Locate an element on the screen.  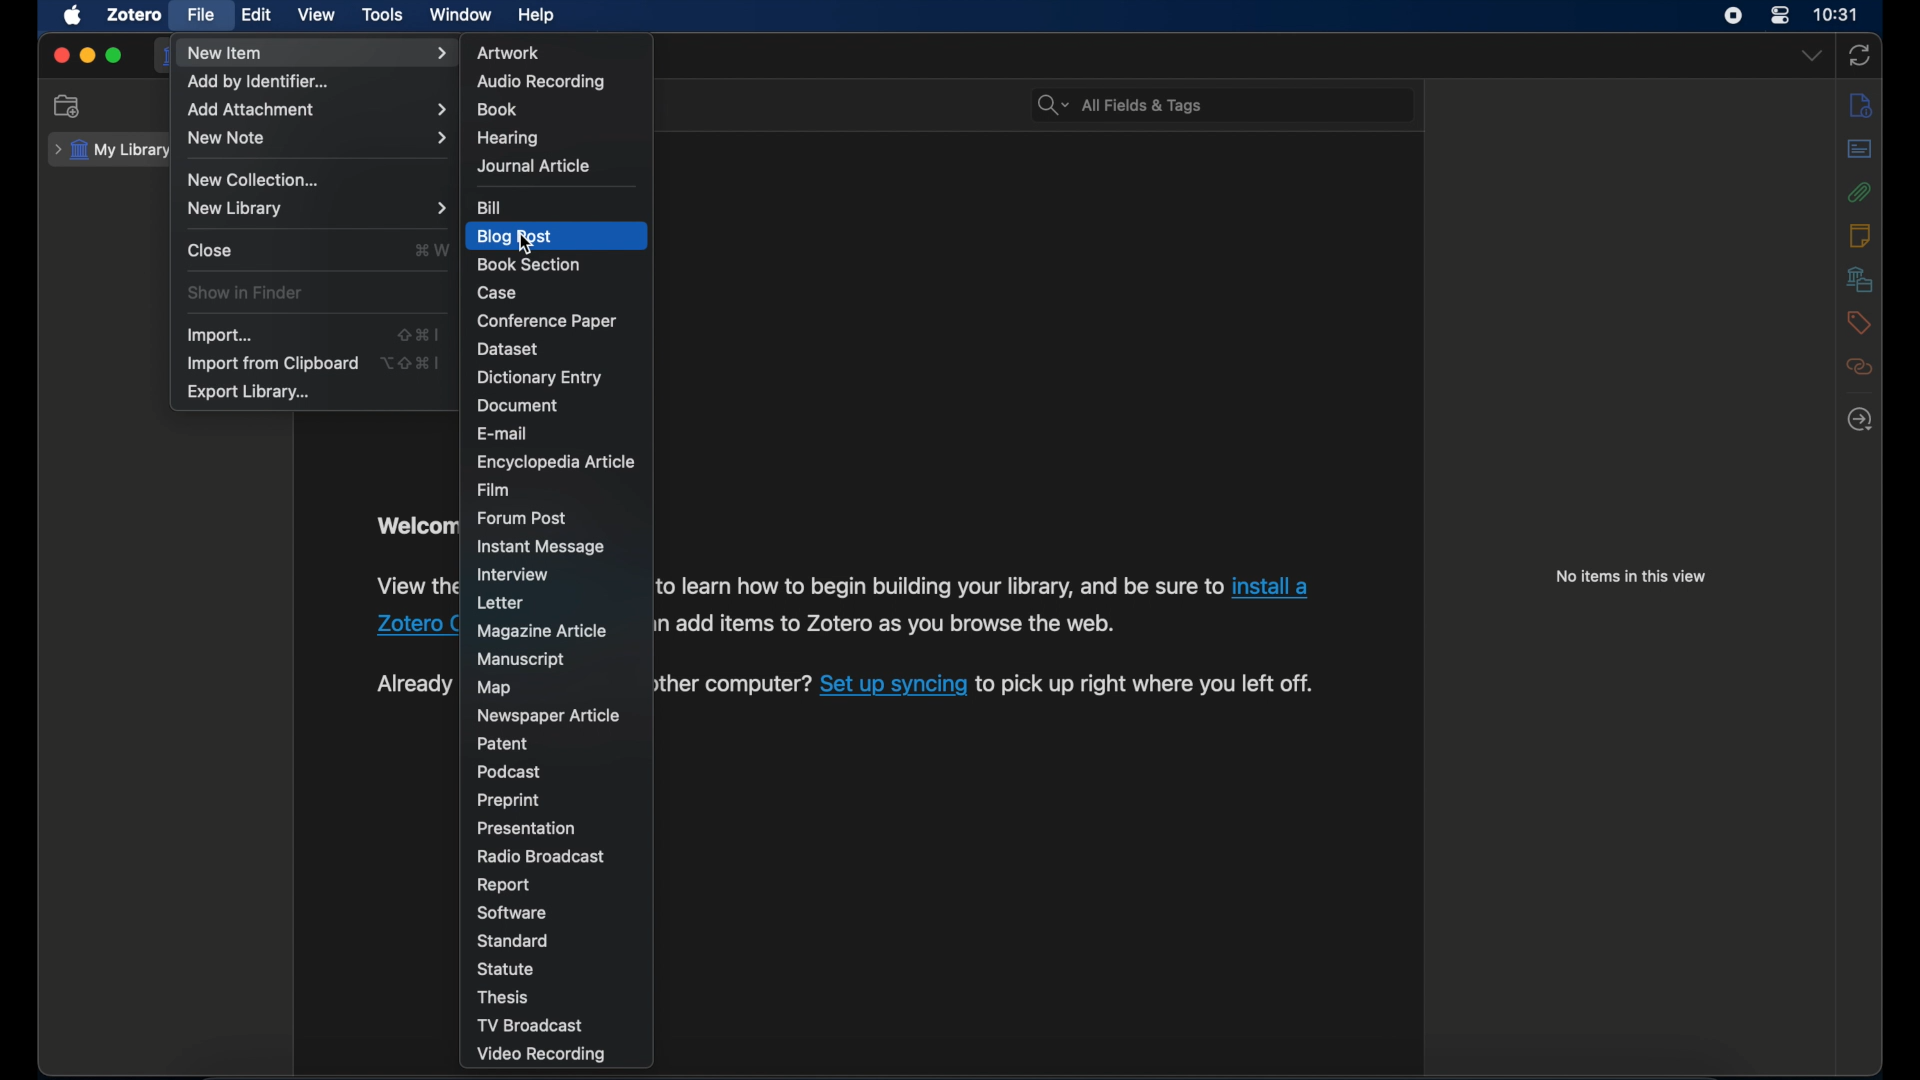
radio broadcast is located at coordinates (541, 856).